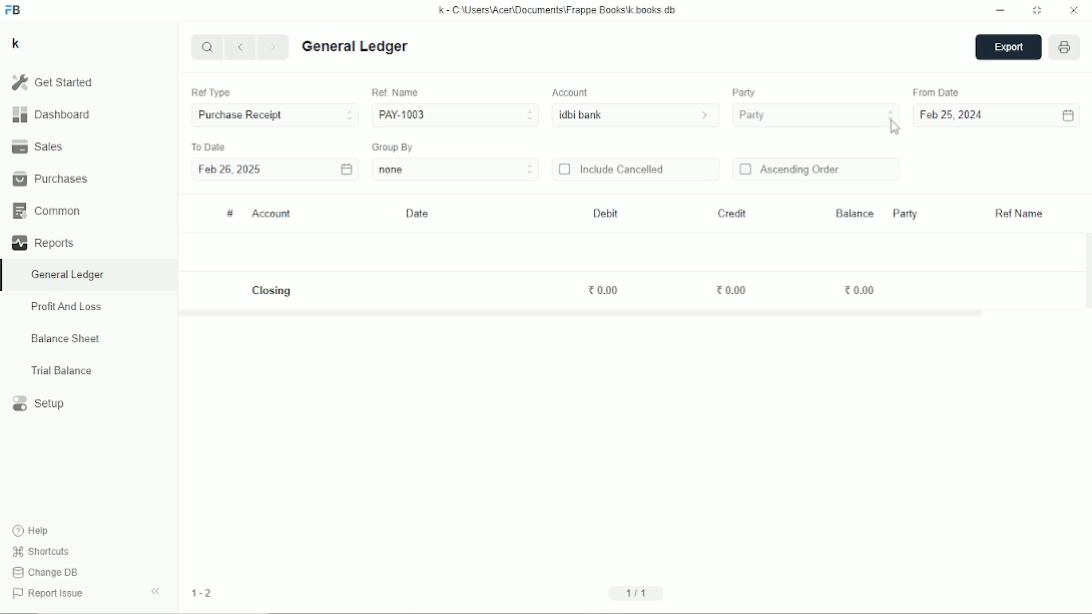  What do you see at coordinates (895, 129) in the screenshot?
I see `Cursor` at bounding box center [895, 129].